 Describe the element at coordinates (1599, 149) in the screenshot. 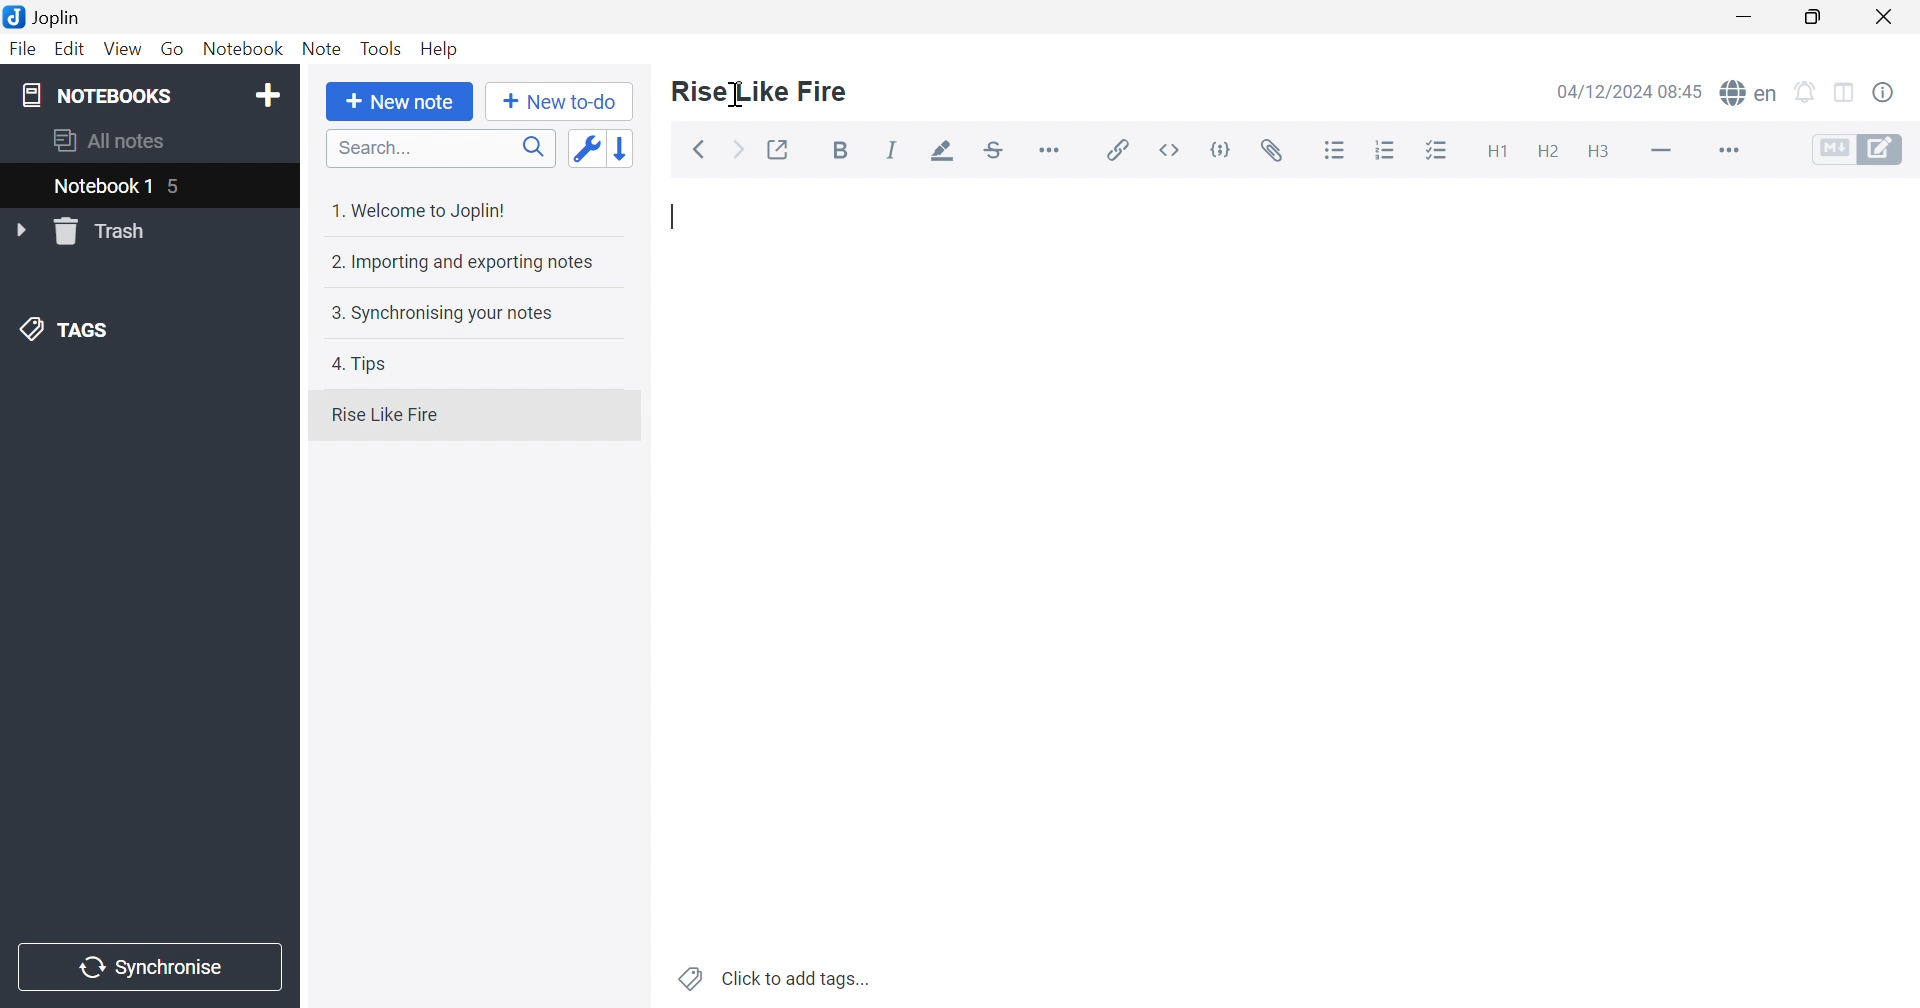

I see `Heading 3` at that location.